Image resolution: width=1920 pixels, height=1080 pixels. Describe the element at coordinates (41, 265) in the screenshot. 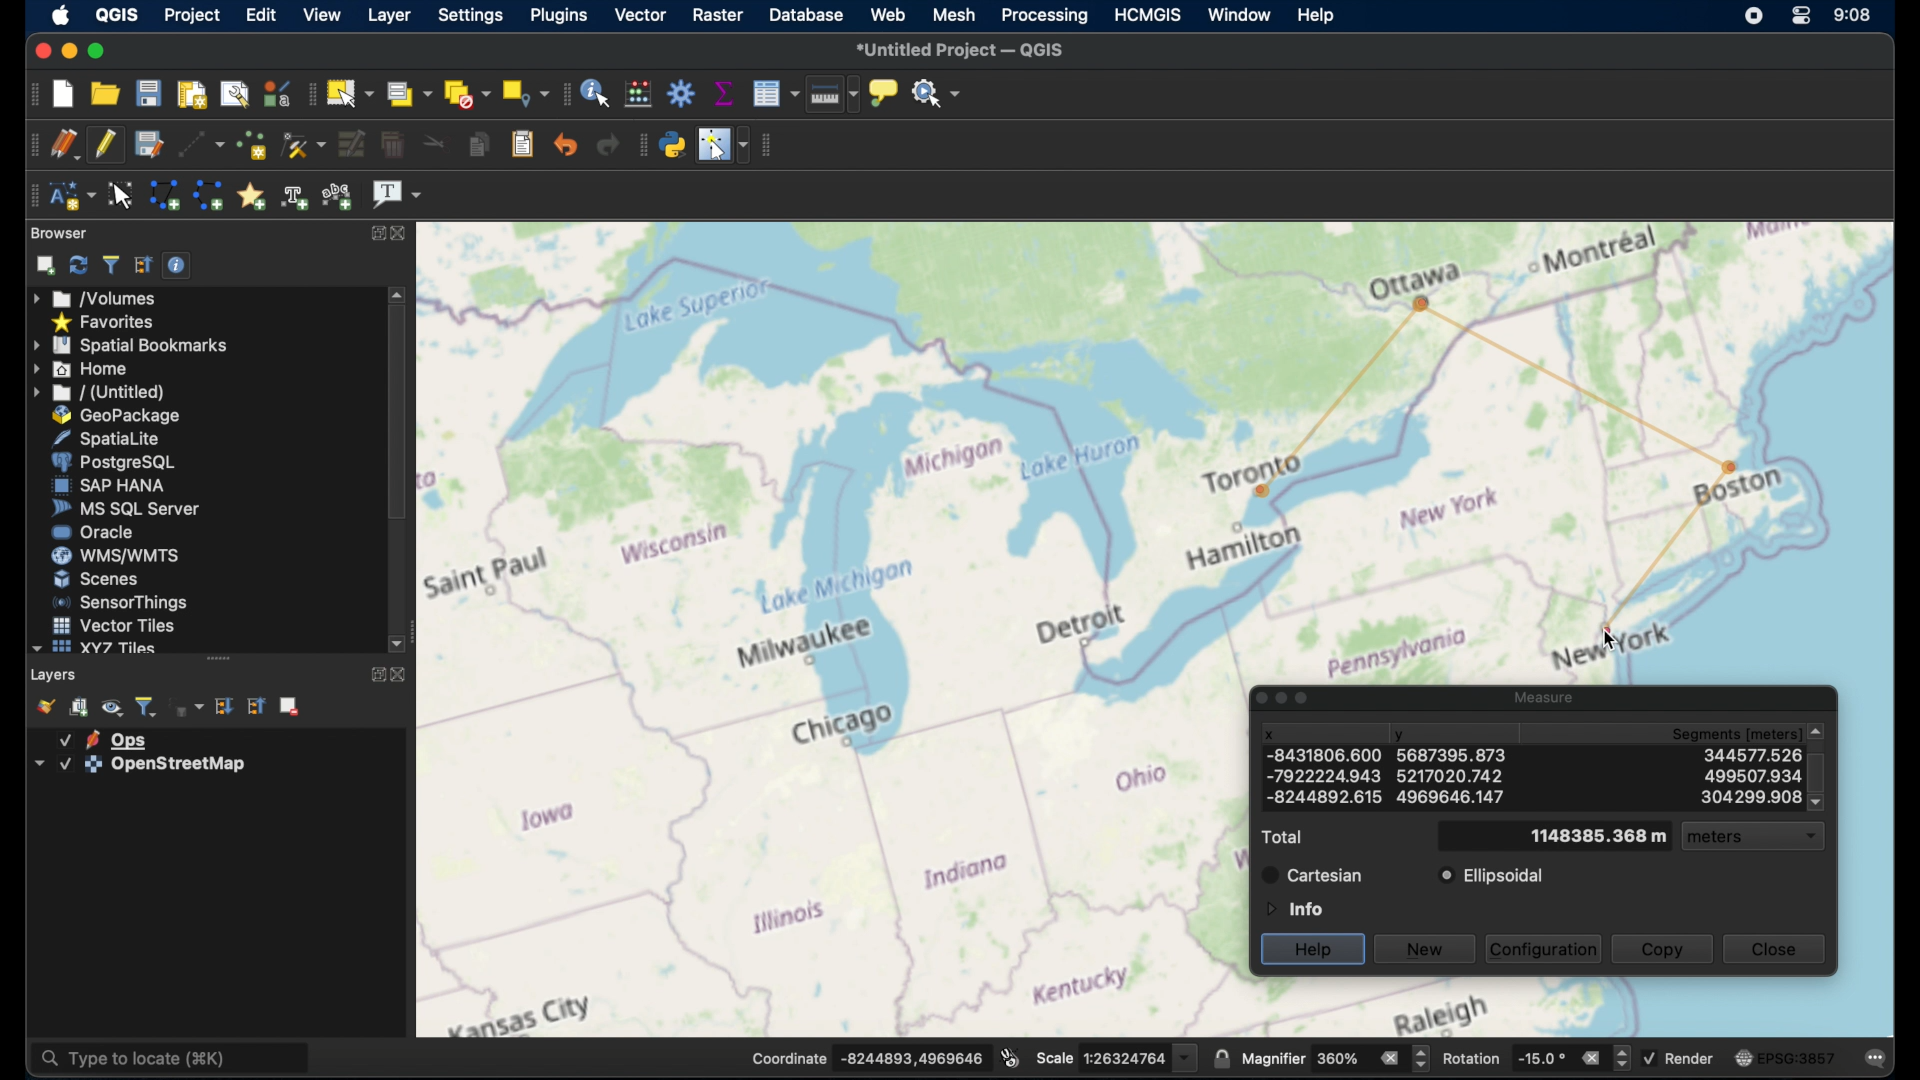

I see `add selected layers` at that location.